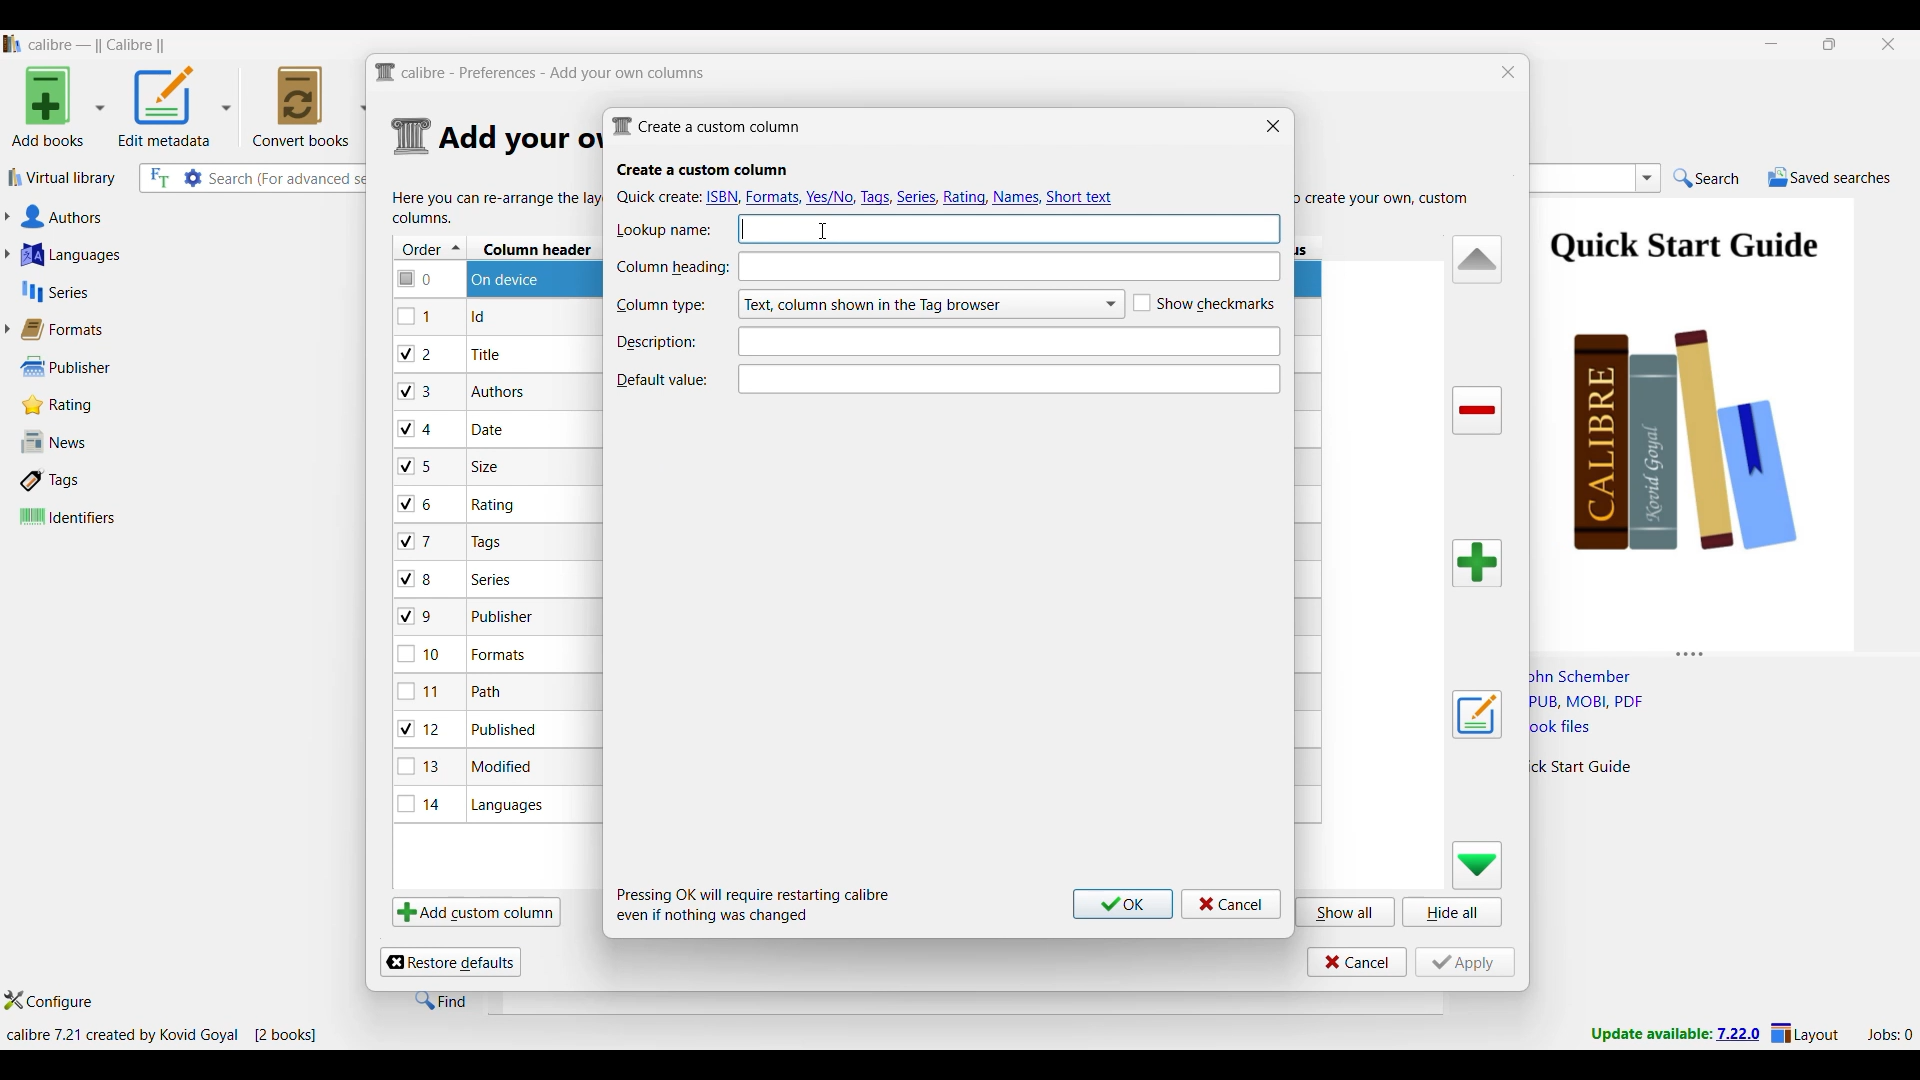  Describe the element at coordinates (1204, 304) in the screenshot. I see `Toggle for Show checkmarks` at that location.